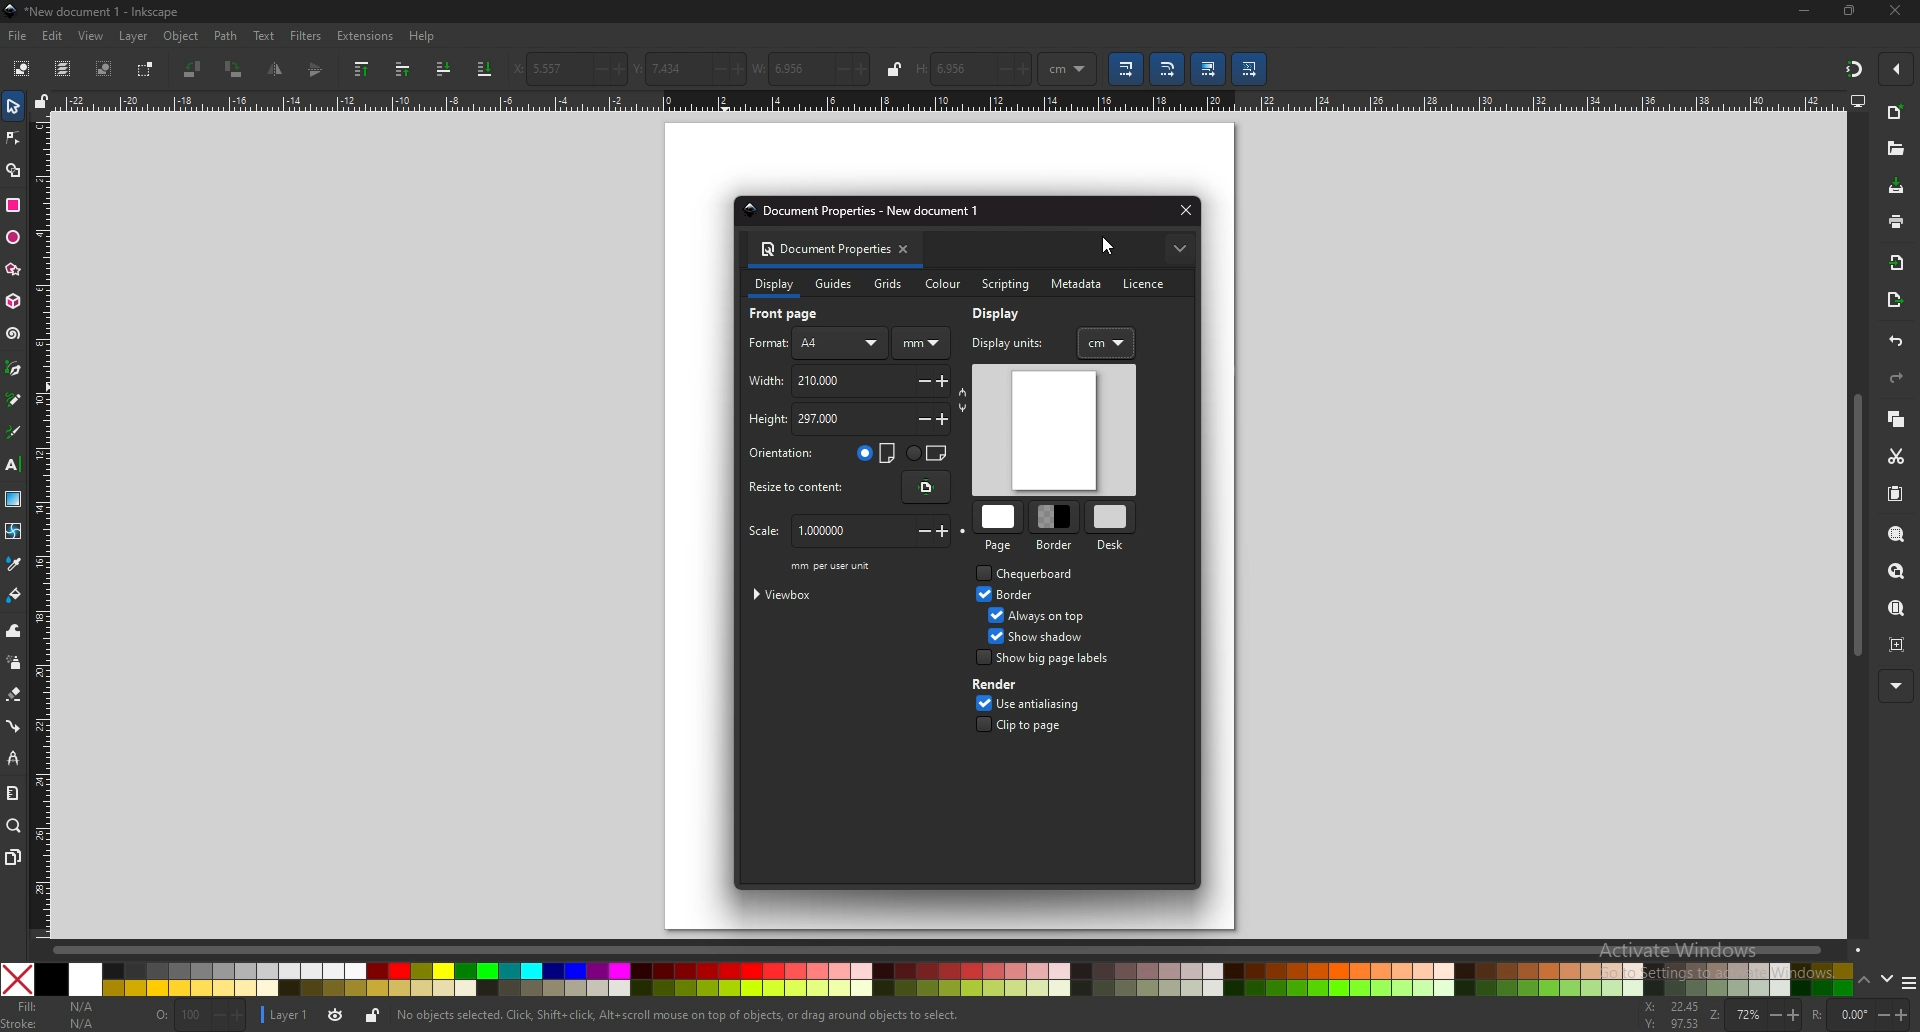 This screenshot has width=1920, height=1032. Describe the element at coordinates (950, 99) in the screenshot. I see `horizontal ruler` at that location.